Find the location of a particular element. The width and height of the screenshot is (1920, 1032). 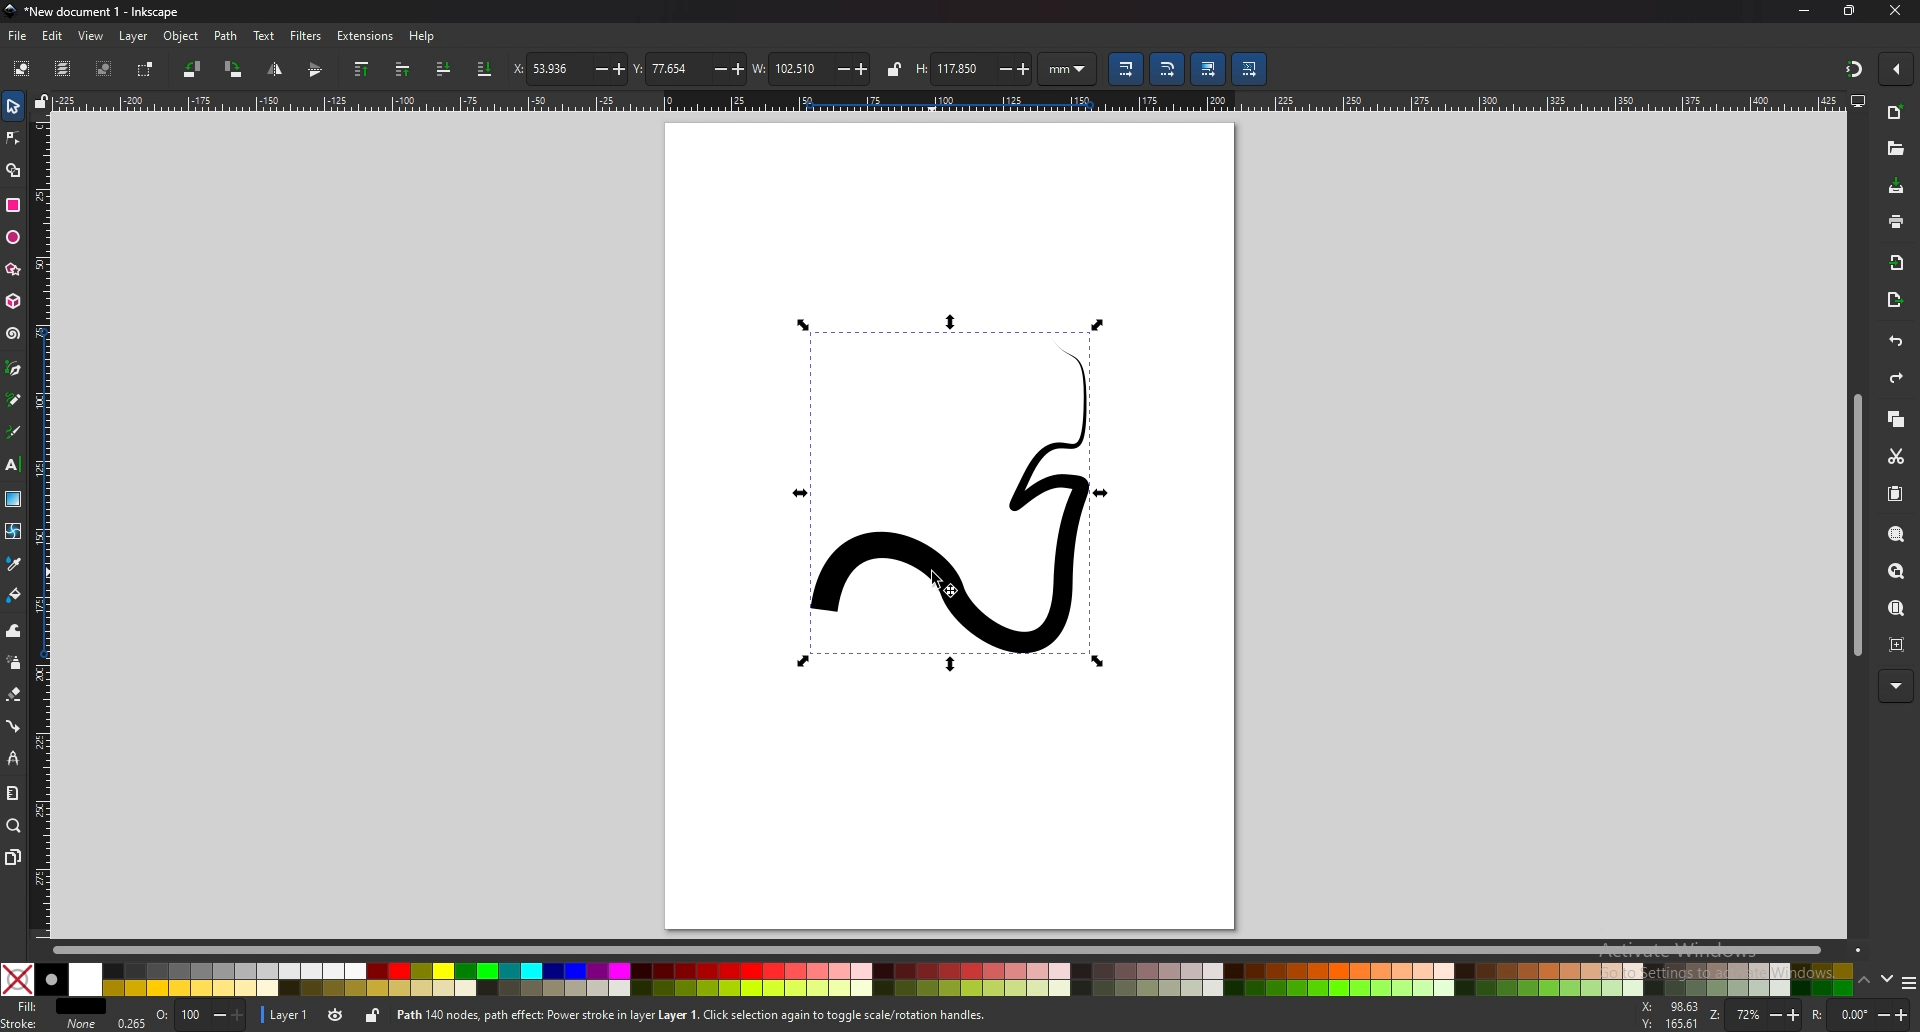

y coordinates is located at coordinates (686, 69).